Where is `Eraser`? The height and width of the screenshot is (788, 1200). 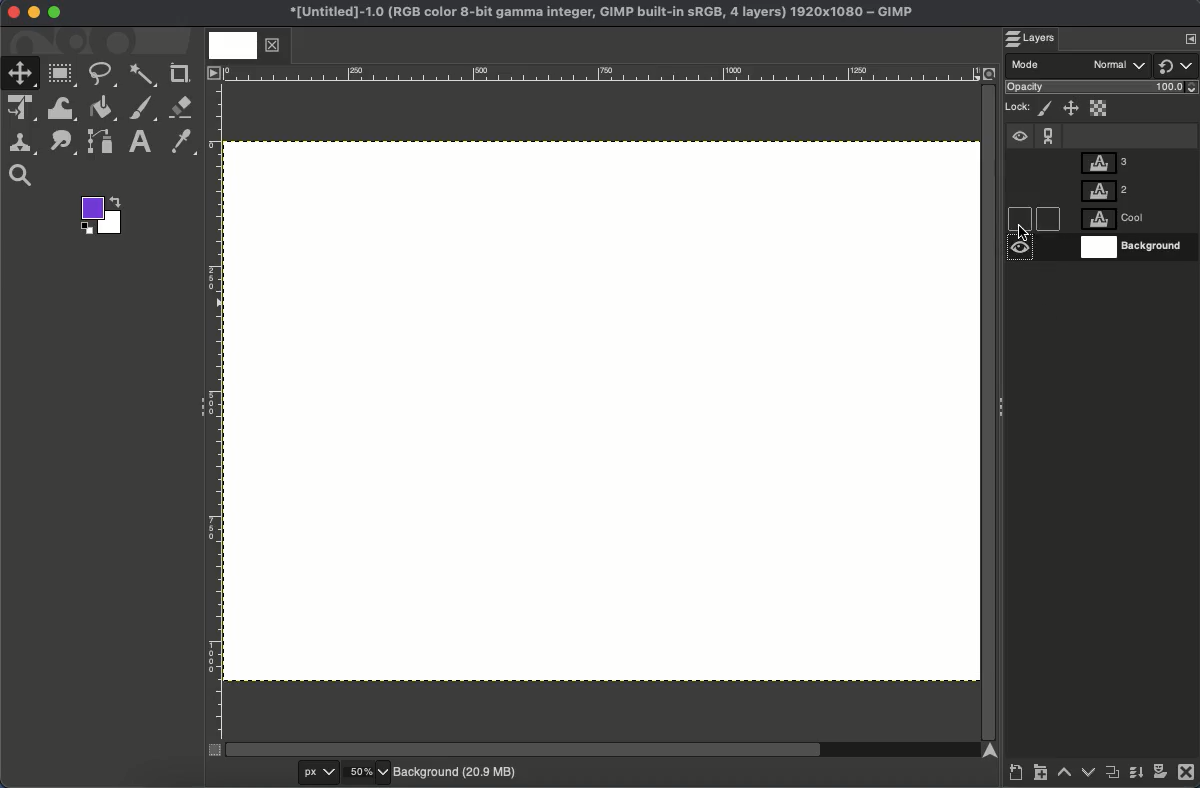 Eraser is located at coordinates (182, 107).